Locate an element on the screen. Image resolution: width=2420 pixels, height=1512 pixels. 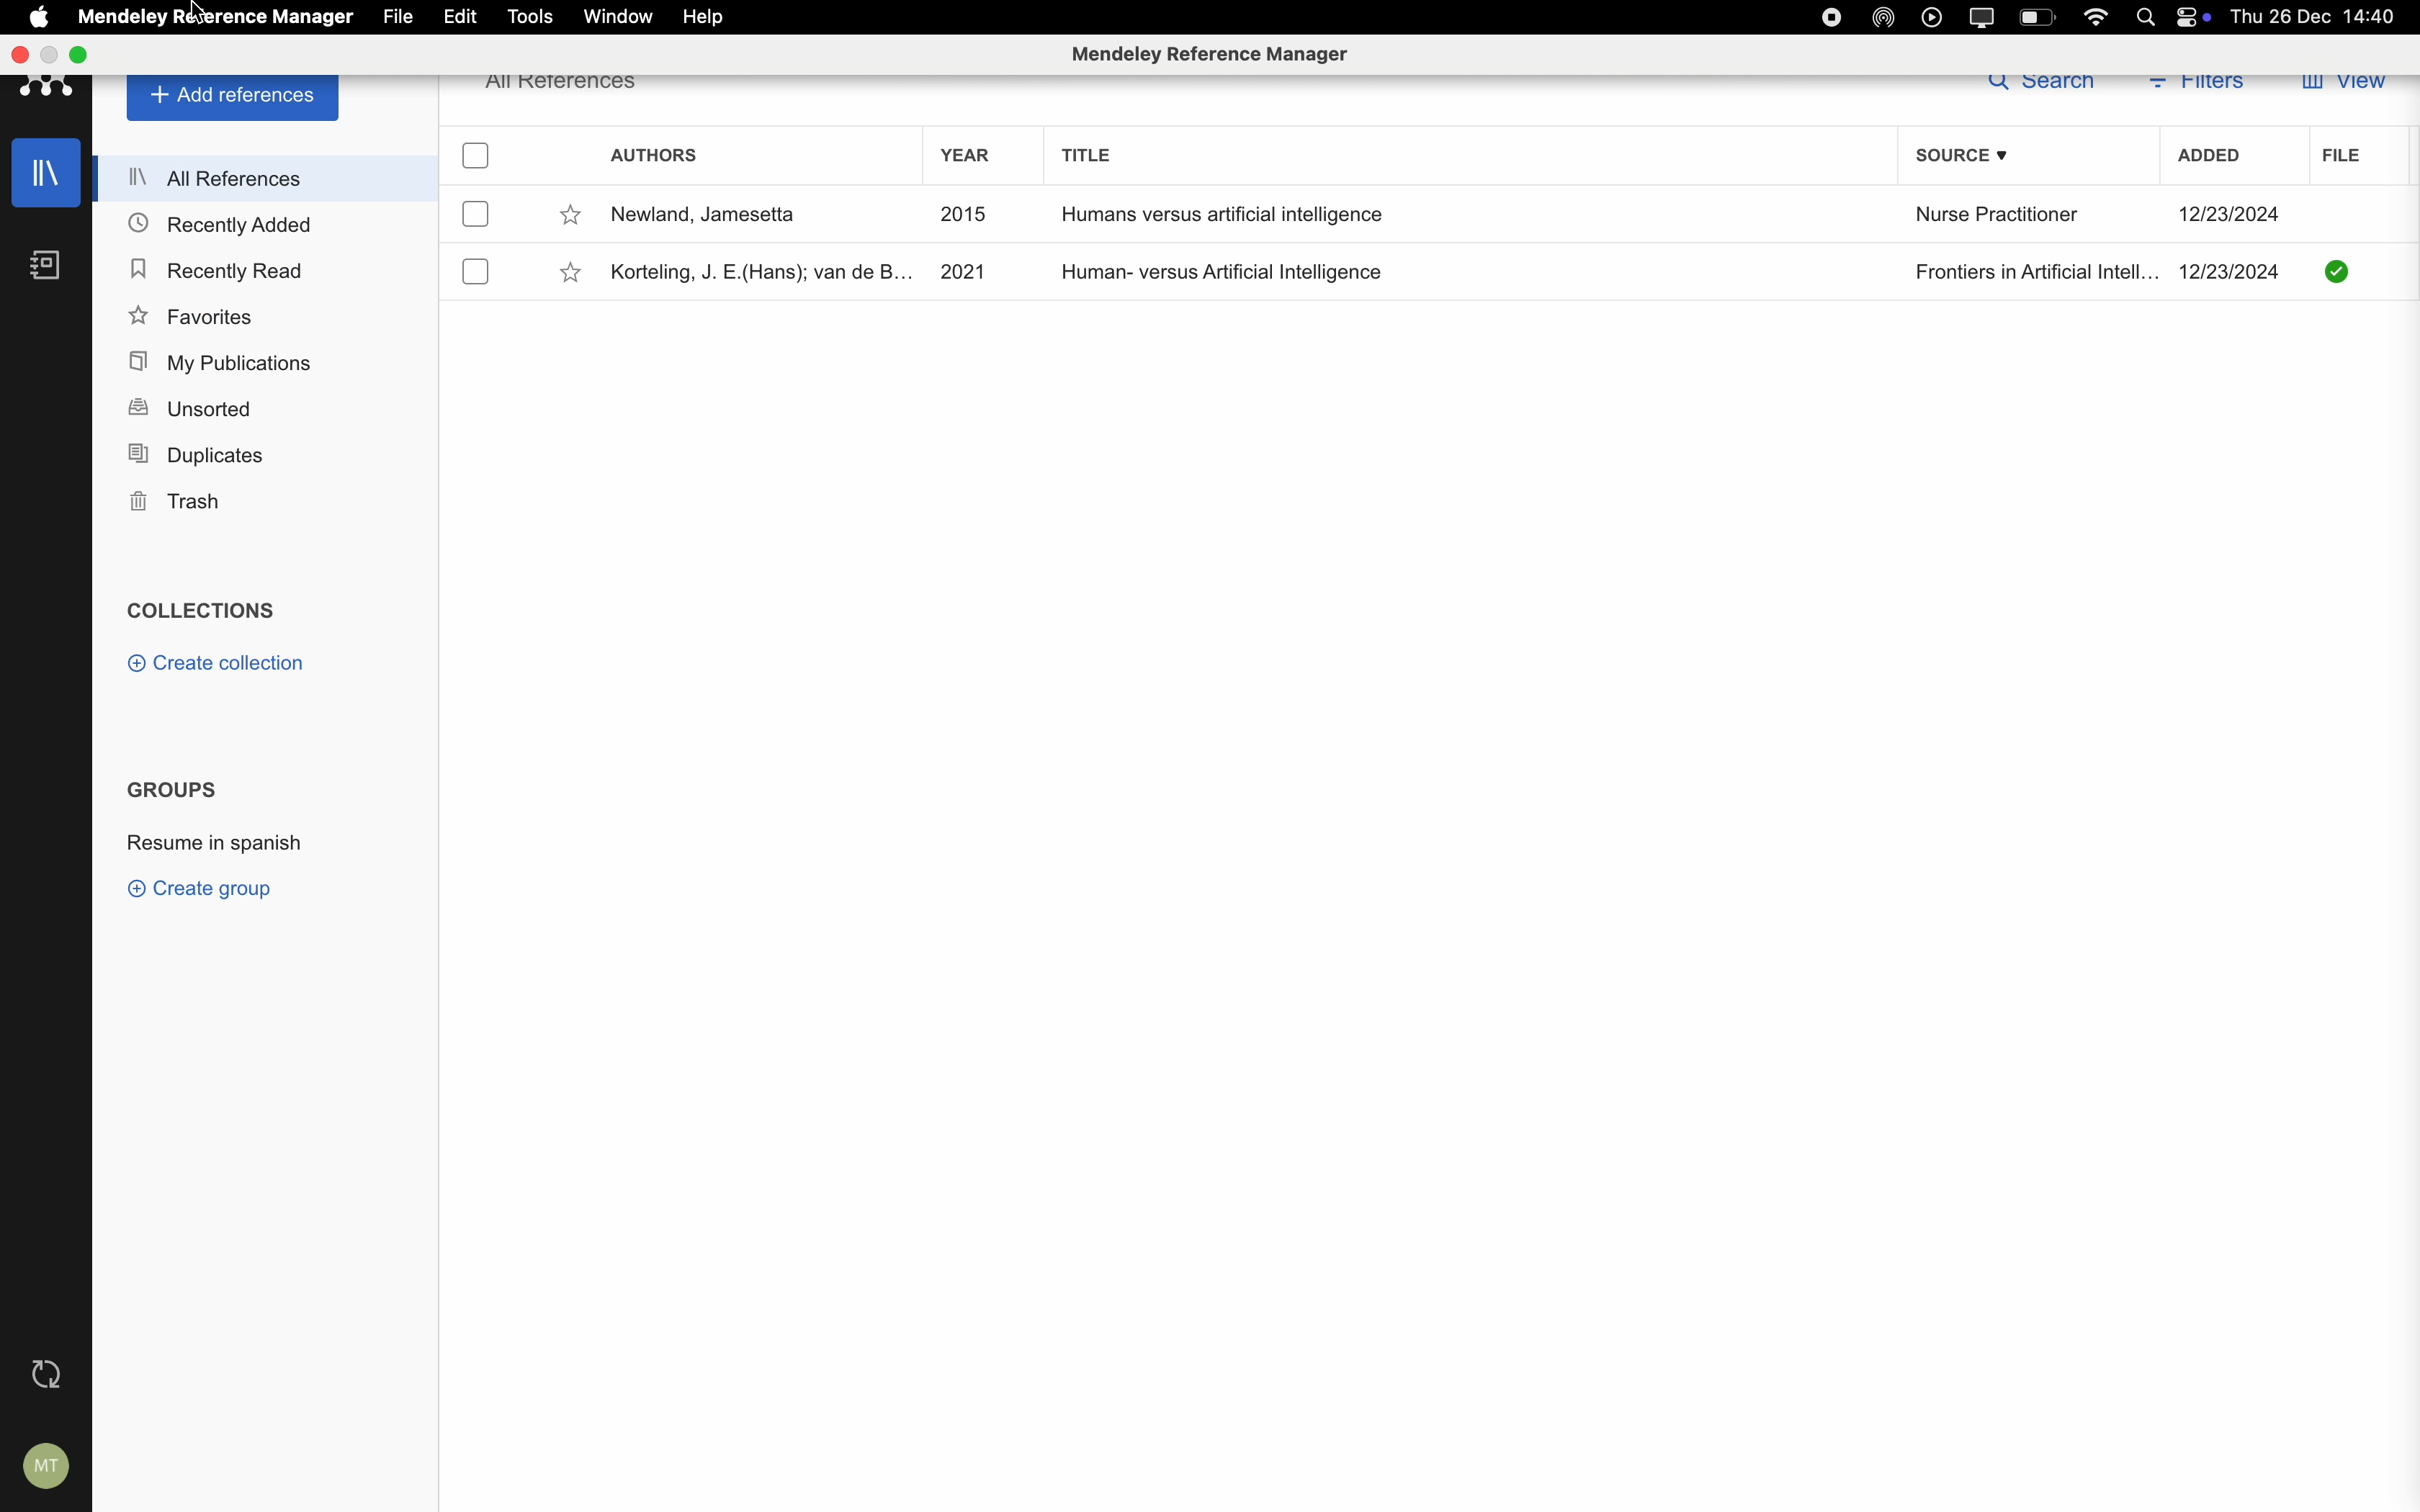
Humans versus artificial intelligence is located at coordinates (1218, 215).